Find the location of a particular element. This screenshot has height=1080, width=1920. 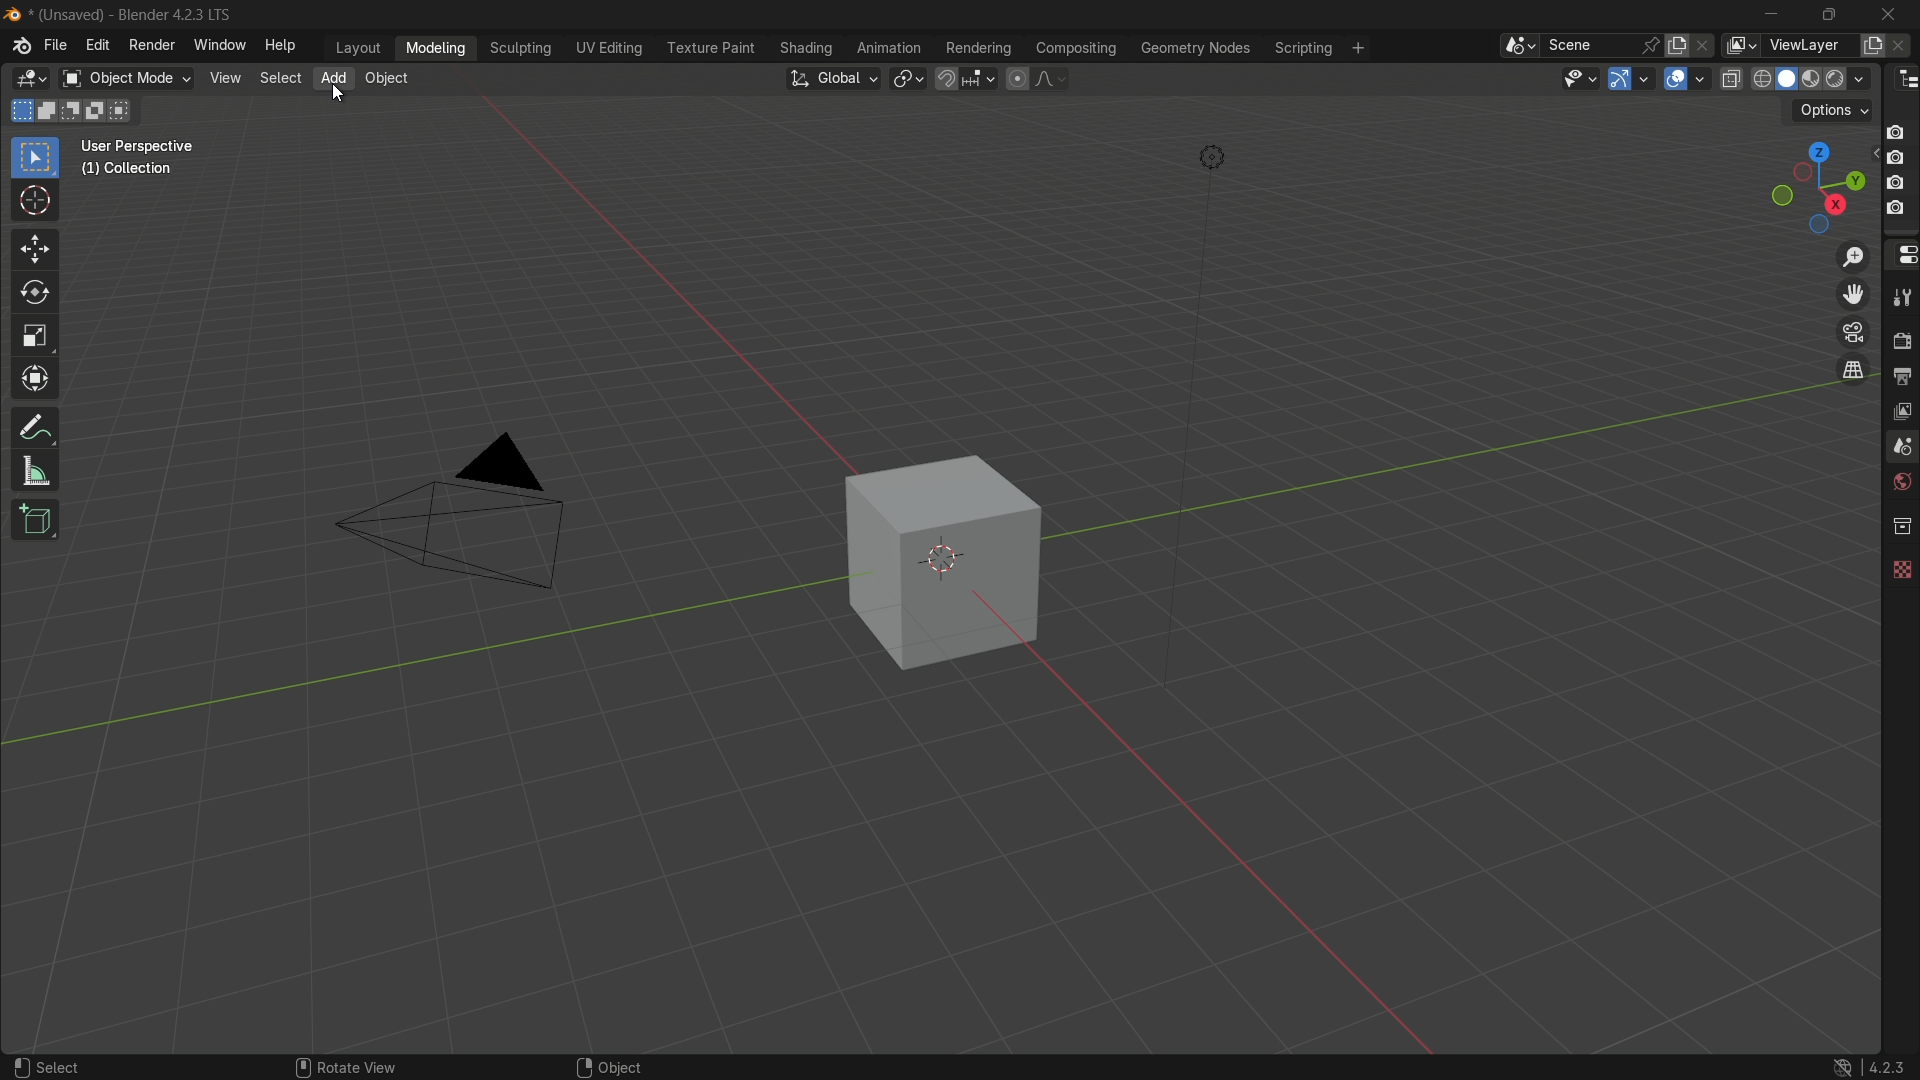

add cube is located at coordinates (41, 519).